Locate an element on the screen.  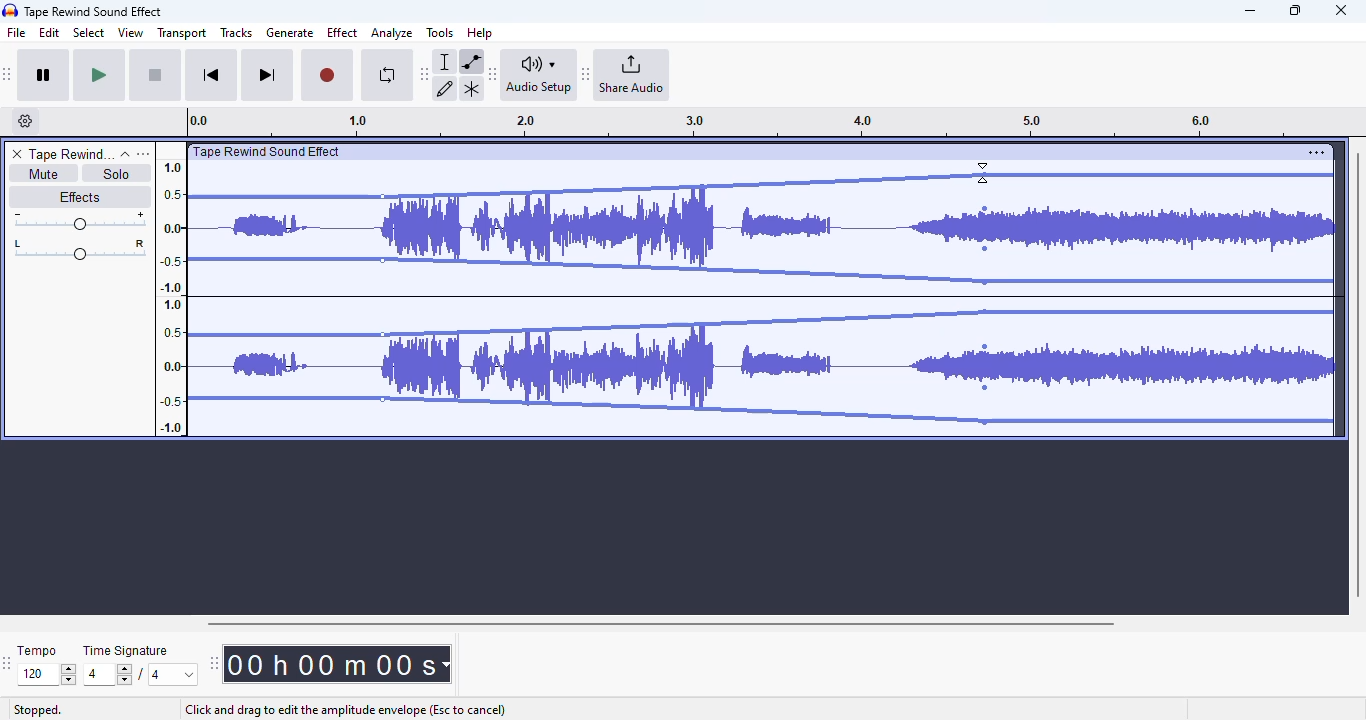
file is located at coordinates (17, 33).